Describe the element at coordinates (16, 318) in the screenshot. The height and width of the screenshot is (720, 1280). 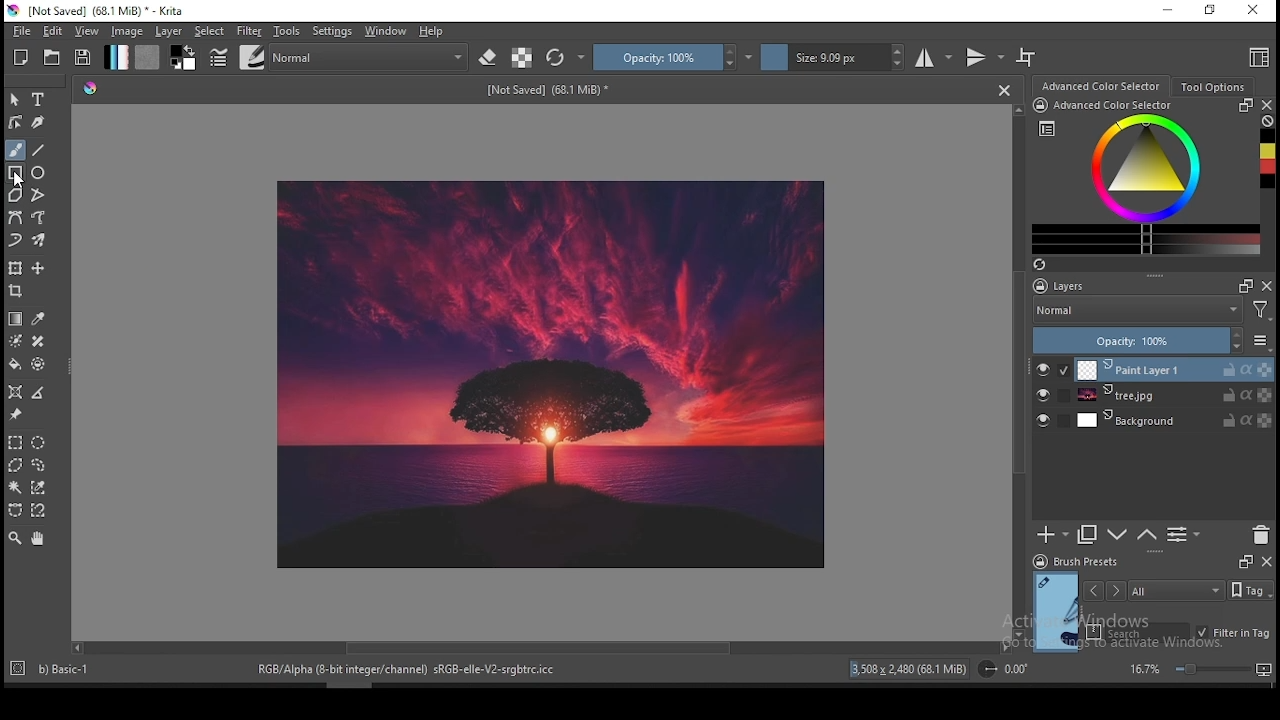
I see `gradient tool` at that location.